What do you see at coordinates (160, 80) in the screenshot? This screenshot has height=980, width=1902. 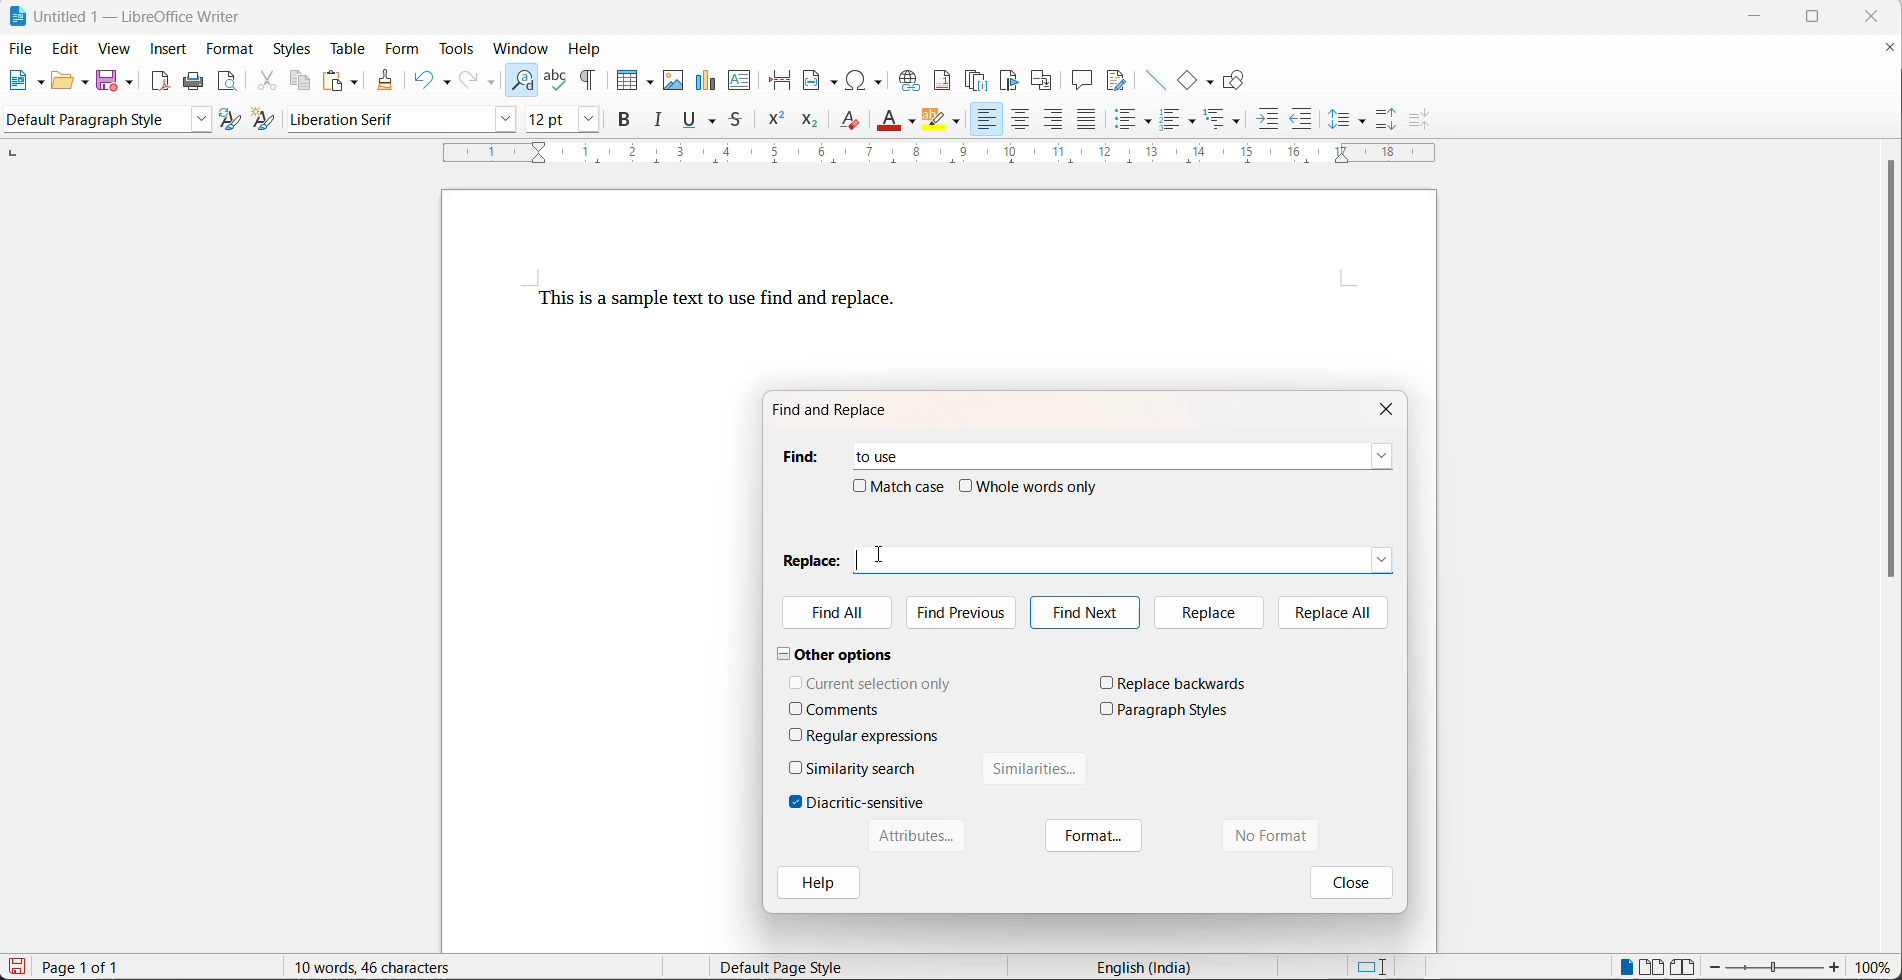 I see `export as pdf` at bounding box center [160, 80].